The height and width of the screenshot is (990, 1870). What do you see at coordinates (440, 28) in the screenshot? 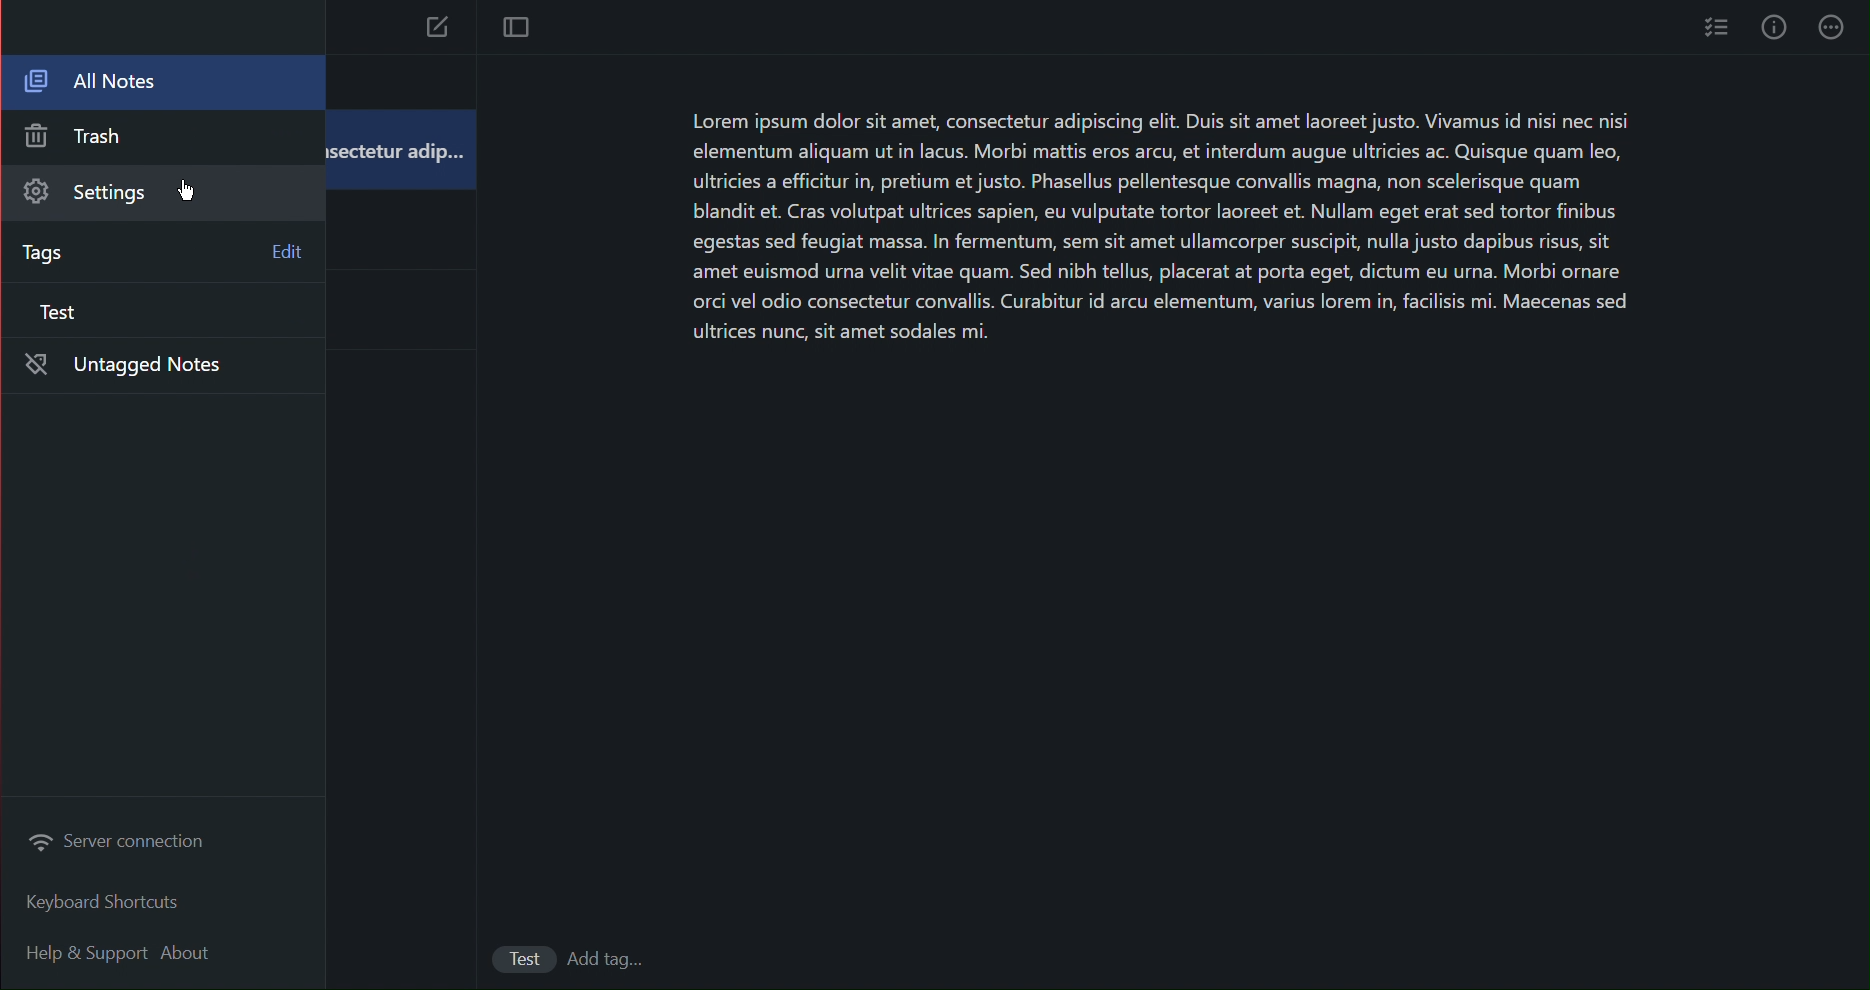
I see `New Note` at bounding box center [440, 28].